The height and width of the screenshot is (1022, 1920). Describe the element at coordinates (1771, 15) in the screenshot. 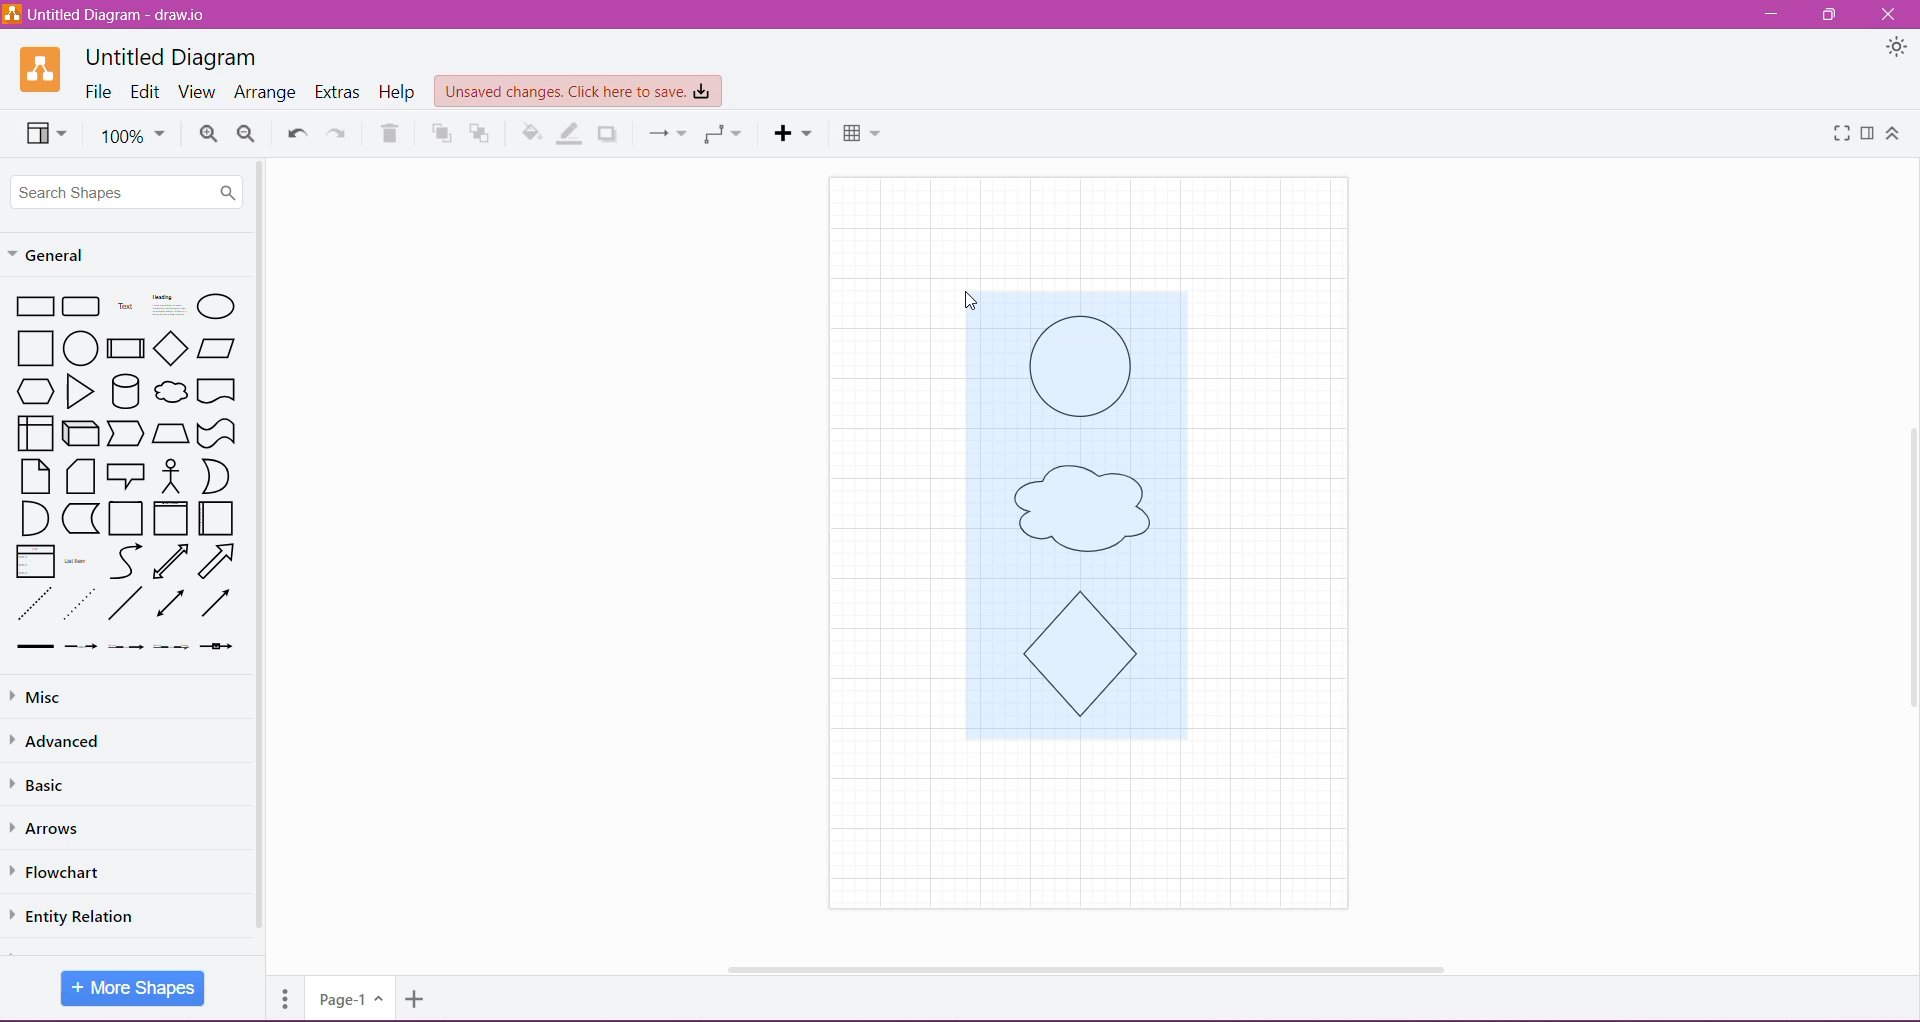

I see `Minimize` at that location.